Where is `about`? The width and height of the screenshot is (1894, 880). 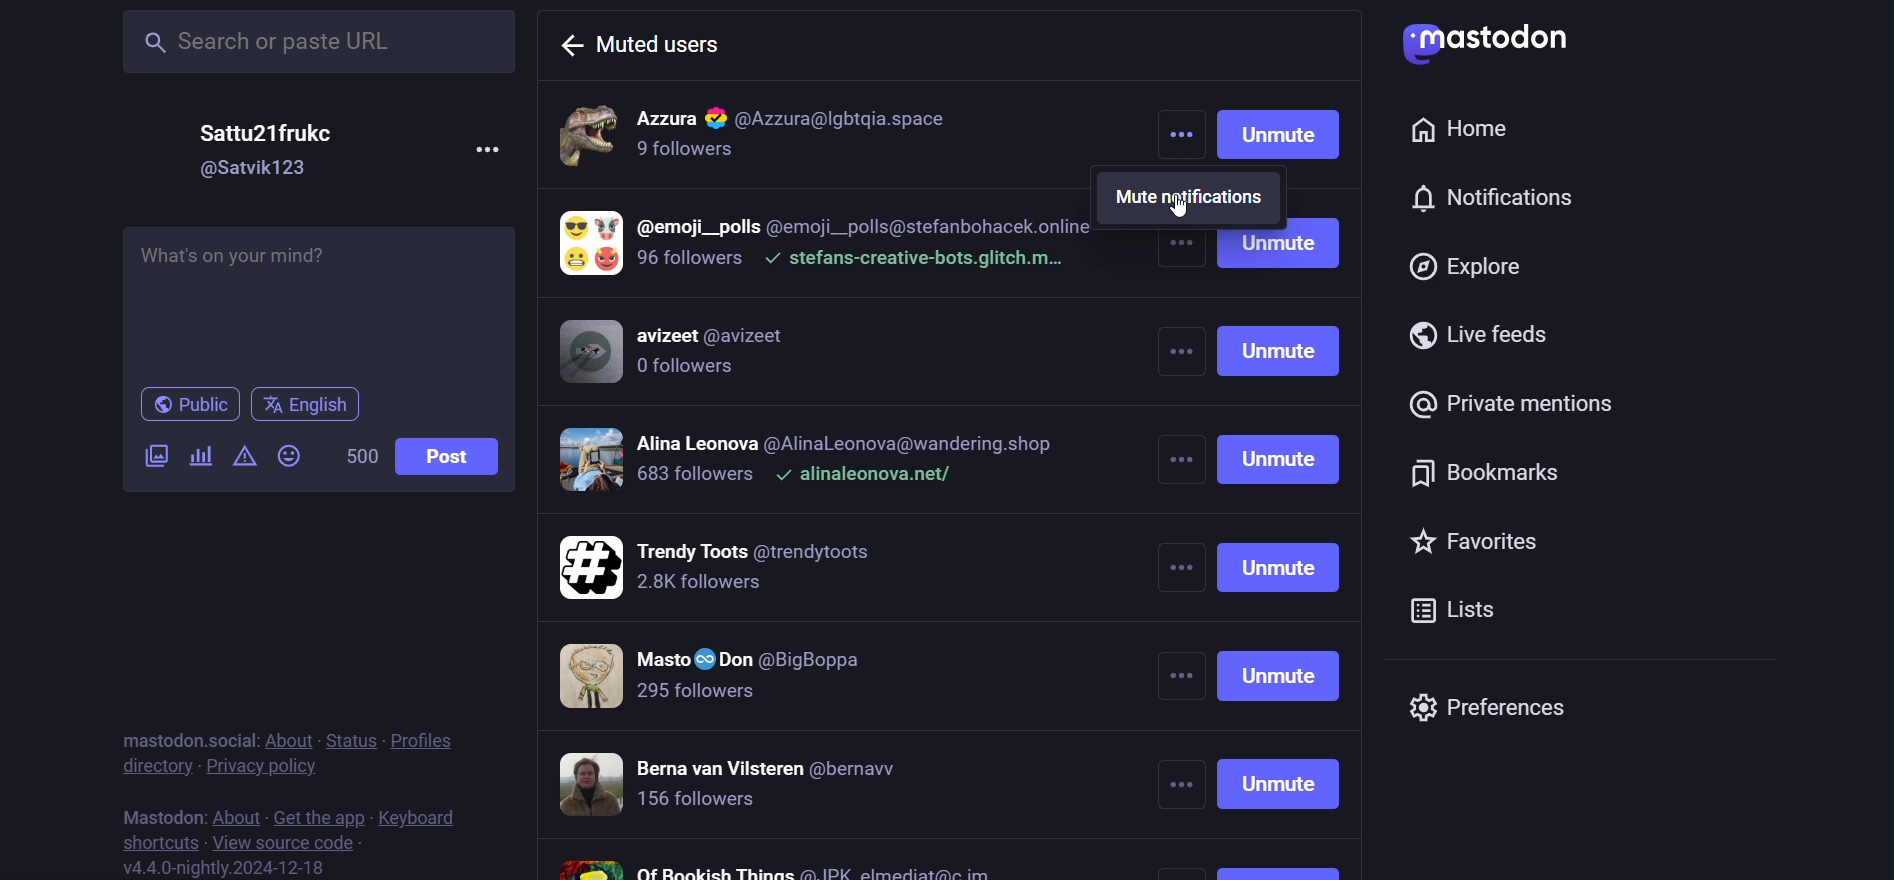
about is located at coordinates (290, 739).